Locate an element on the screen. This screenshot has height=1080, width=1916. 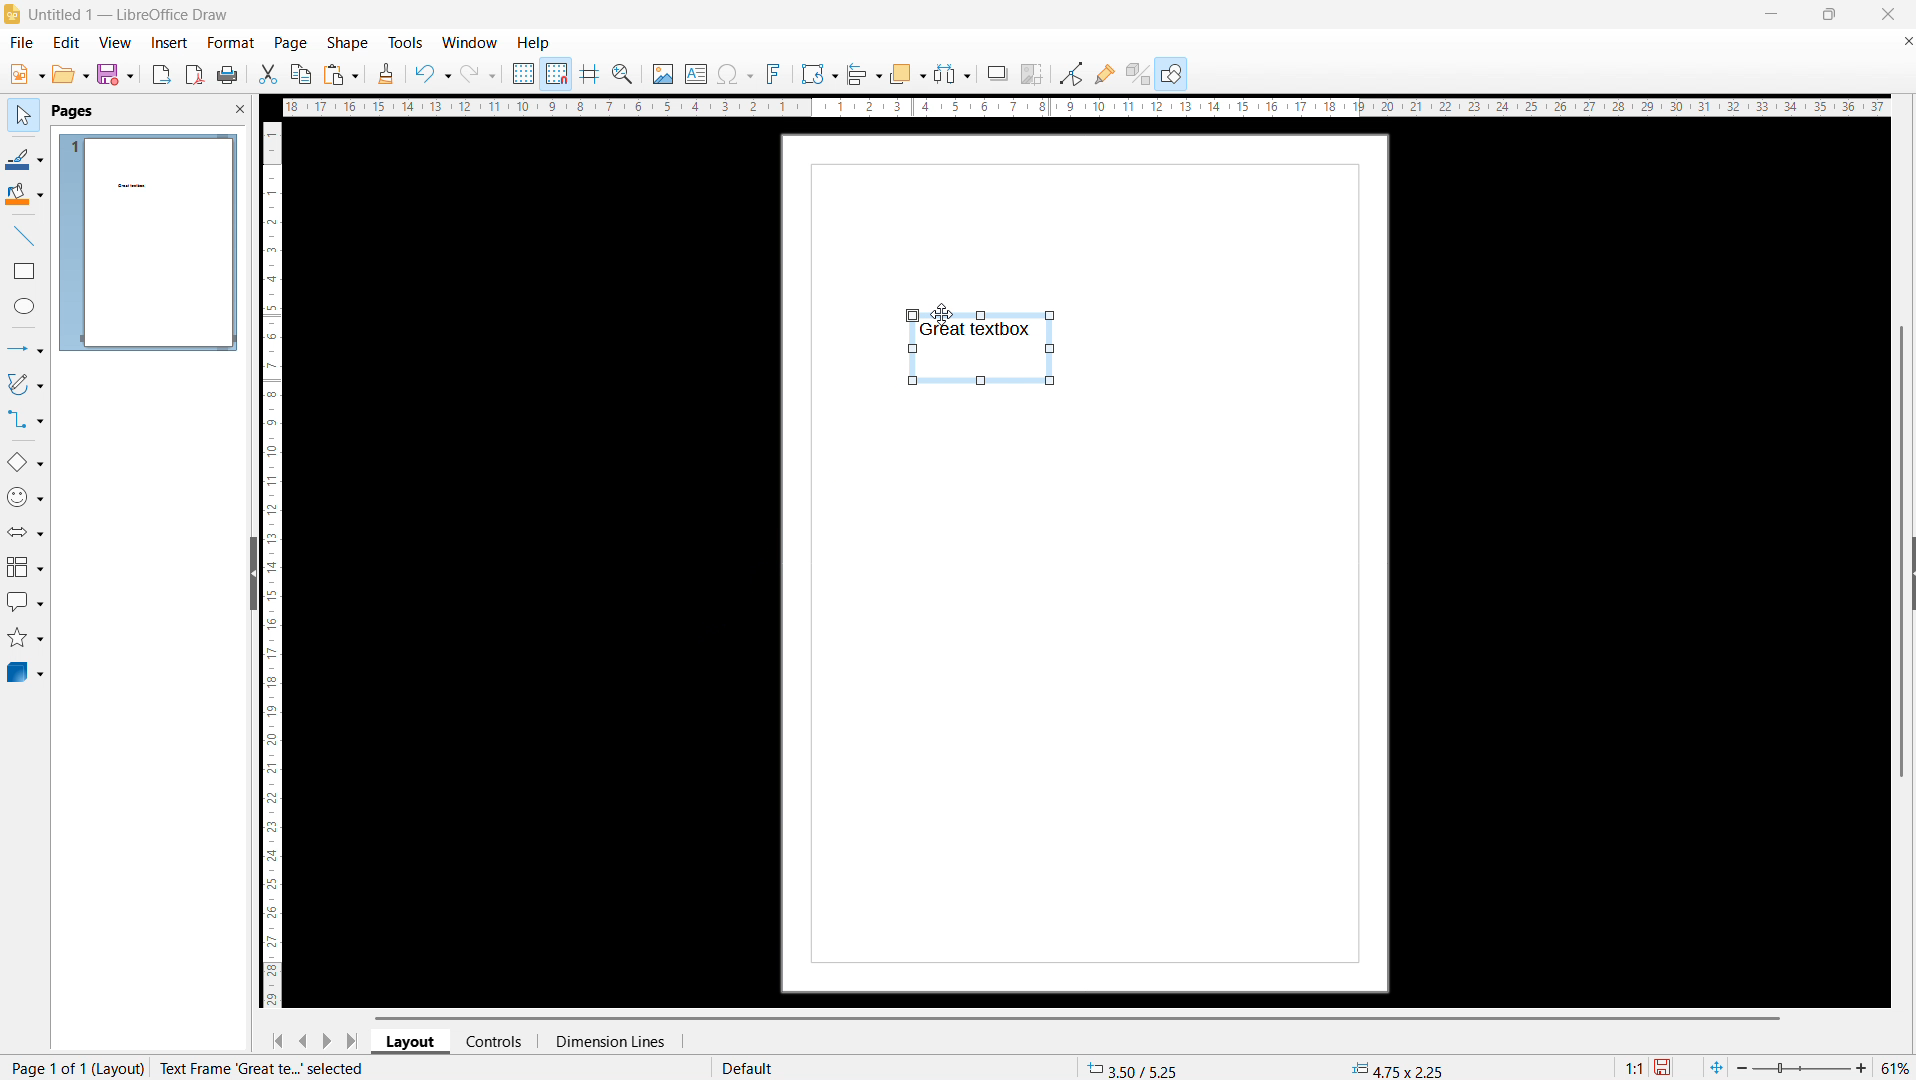
toggle point edit mode is located at coordinates (1072, 73).